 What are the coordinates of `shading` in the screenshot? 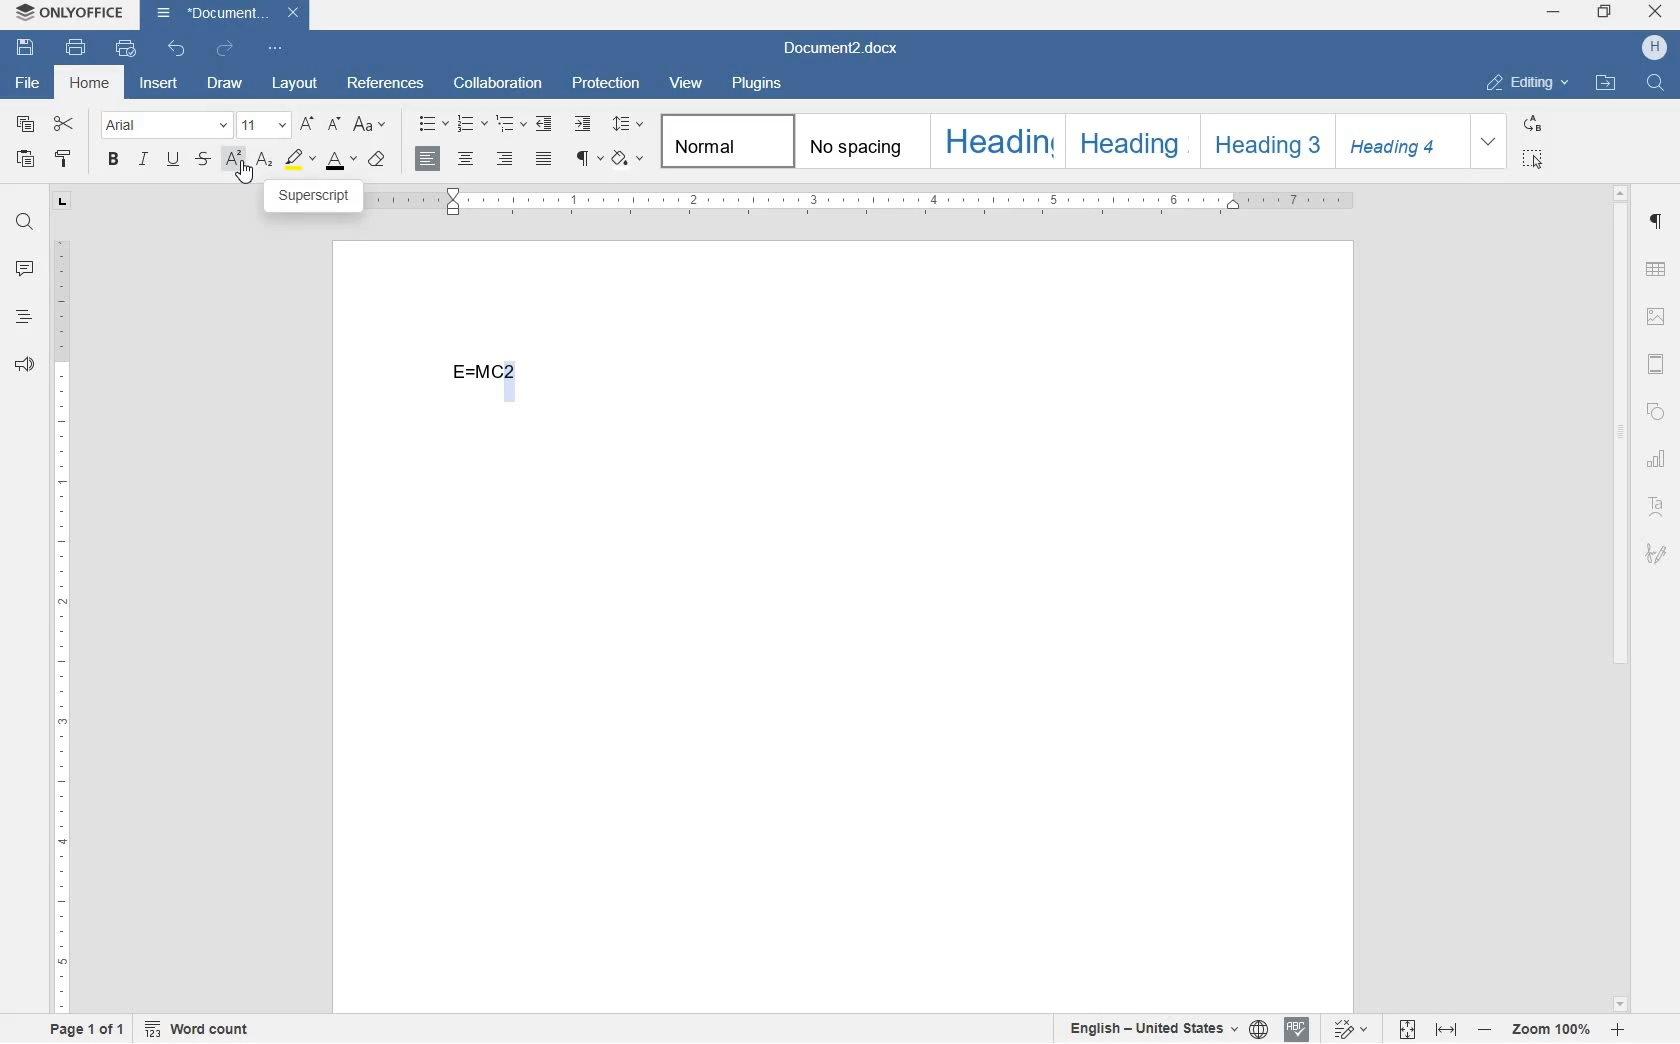 It's located at (625, 159).